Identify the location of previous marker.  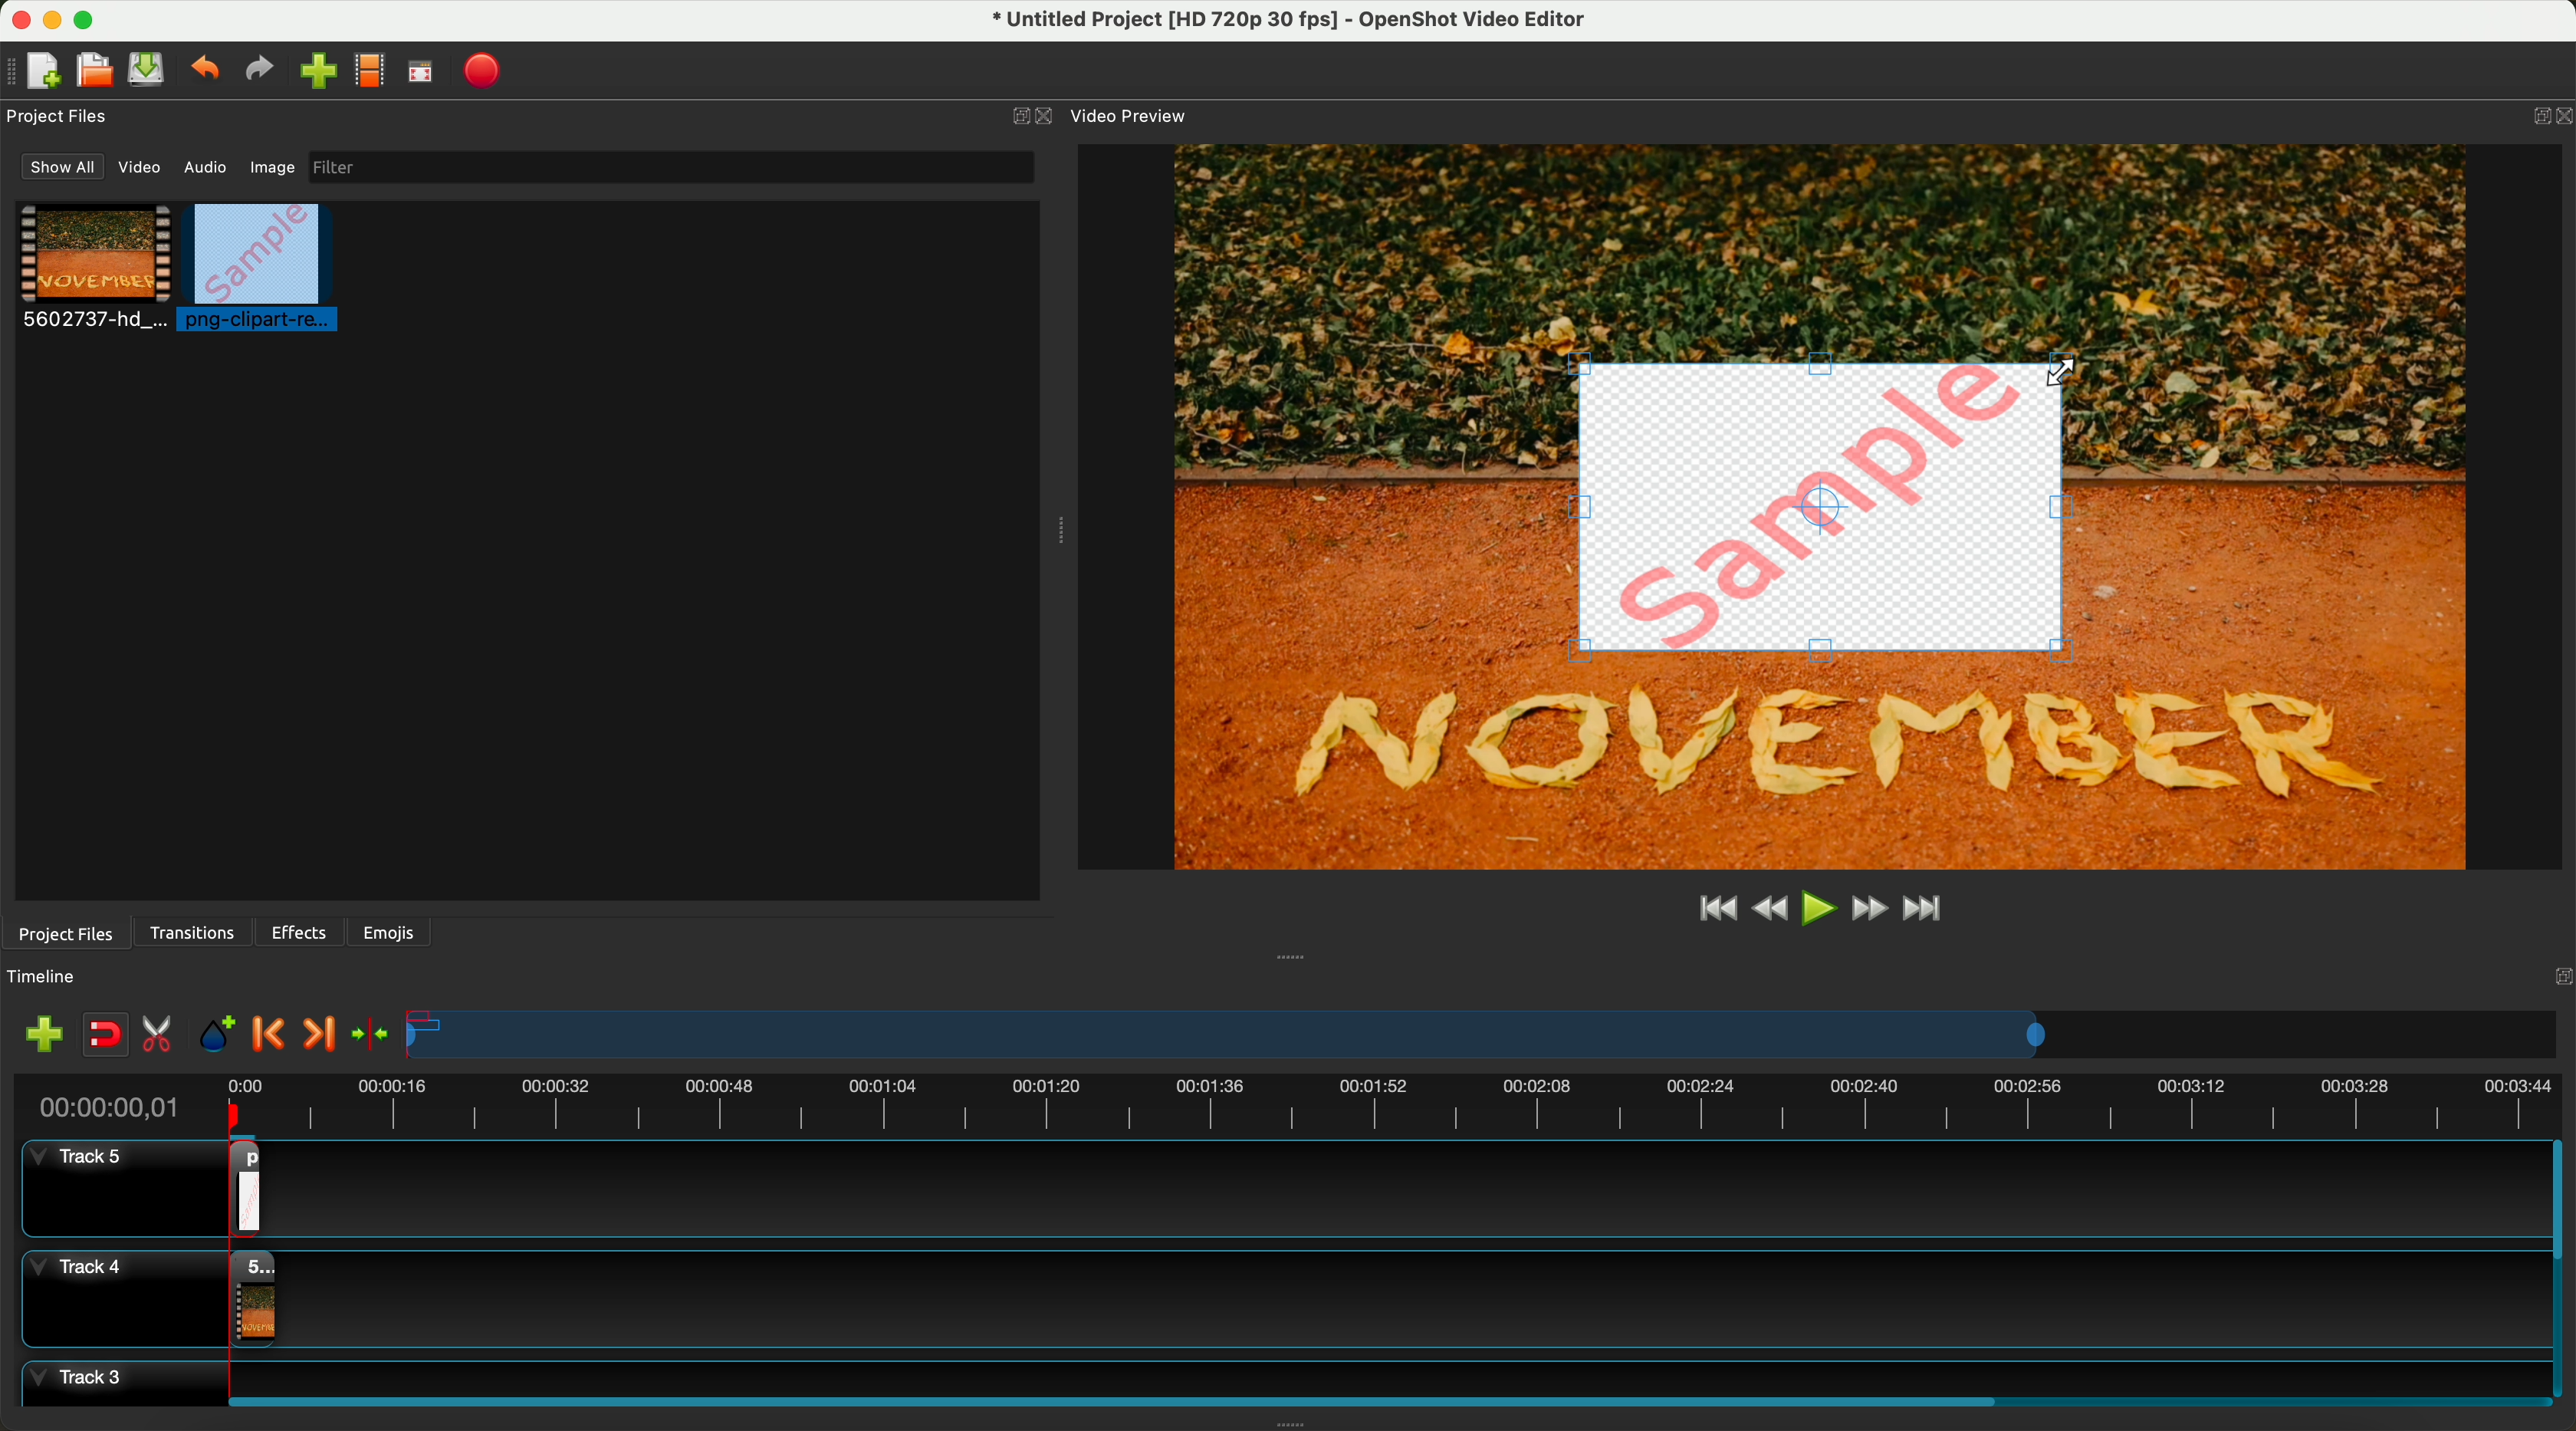
(274, 1035).